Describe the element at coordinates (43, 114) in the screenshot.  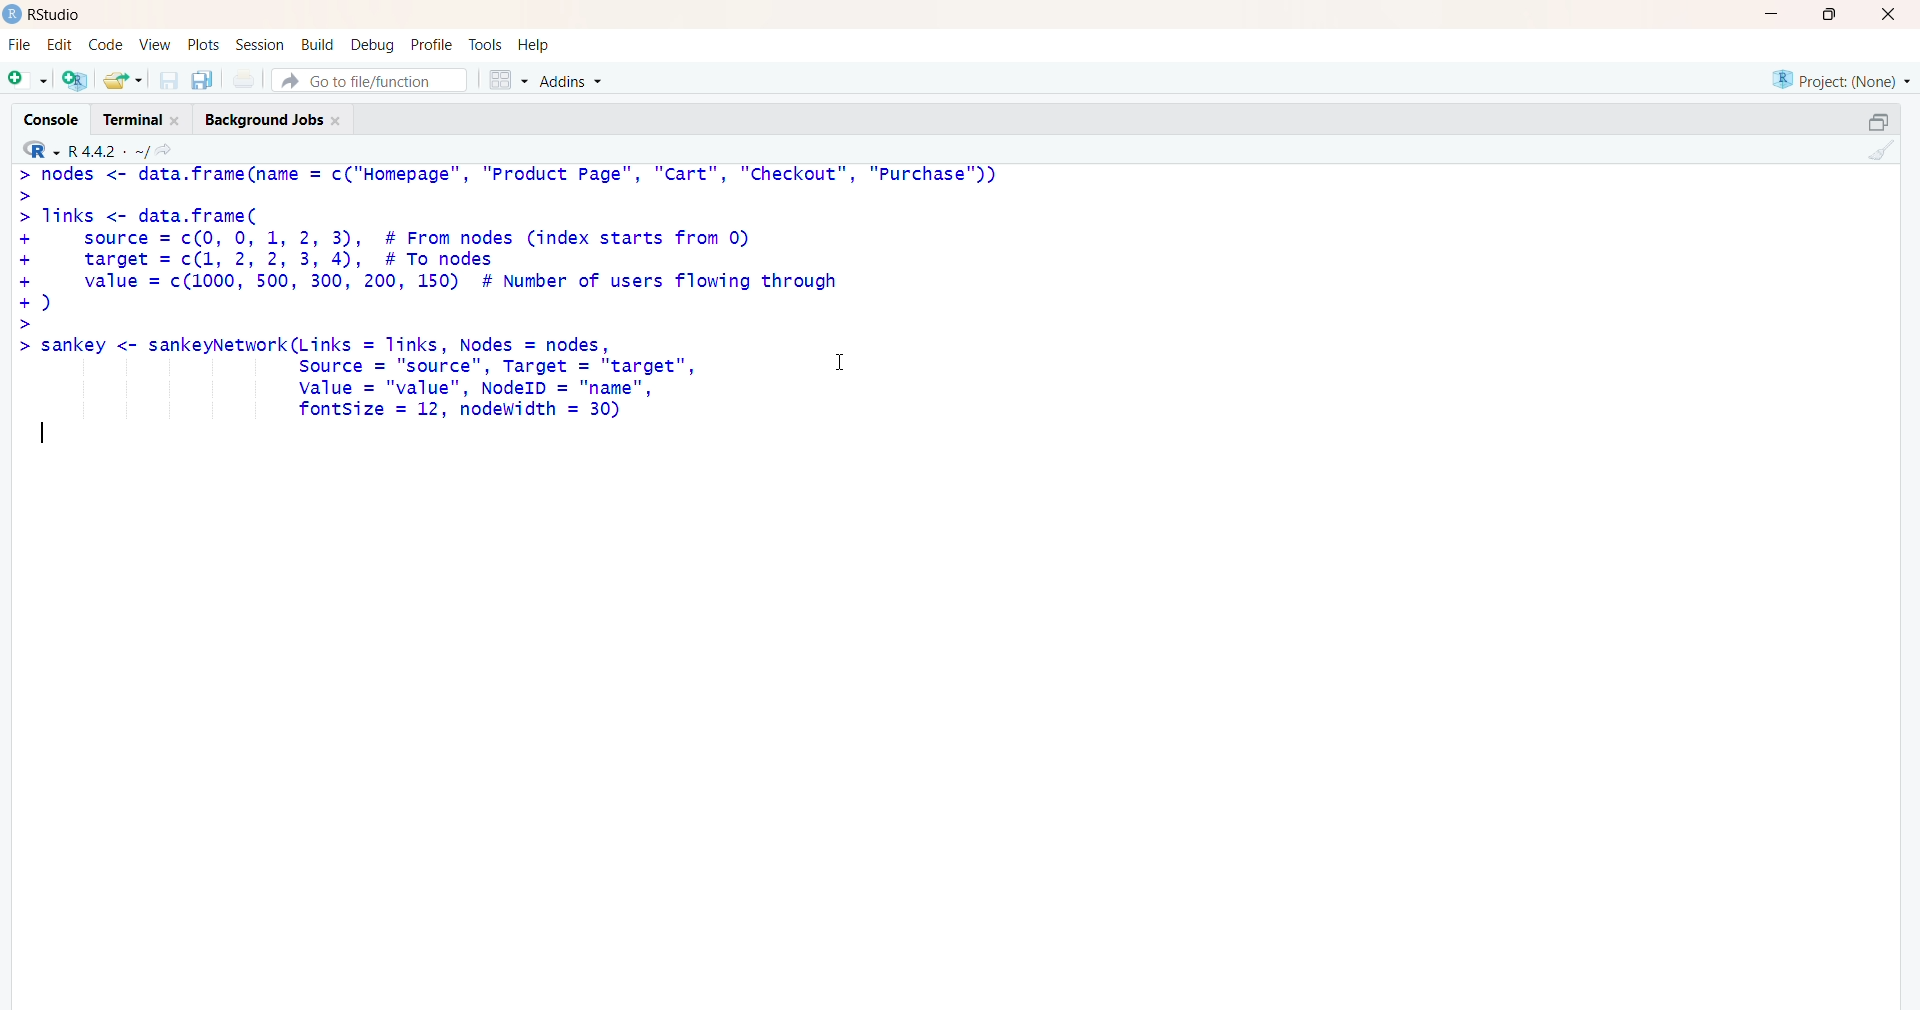
I see `console` at that location.